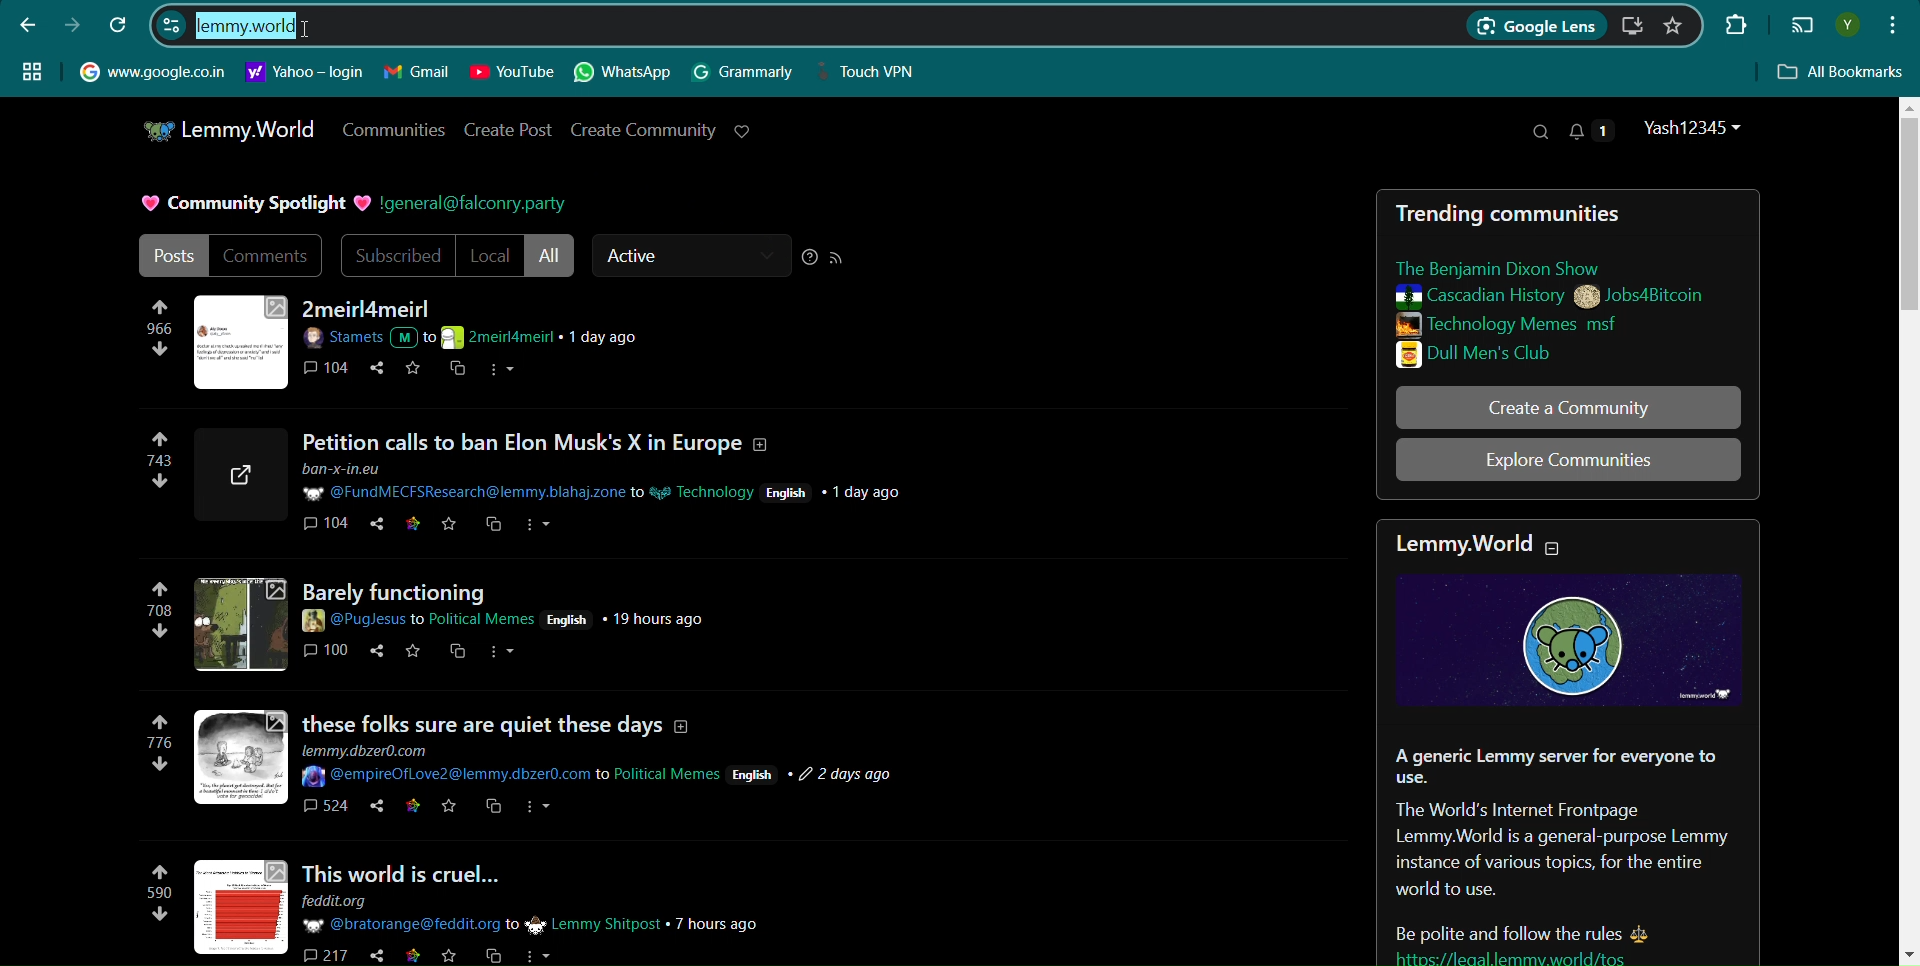  I want to click on Youtube, so click(512, 72).